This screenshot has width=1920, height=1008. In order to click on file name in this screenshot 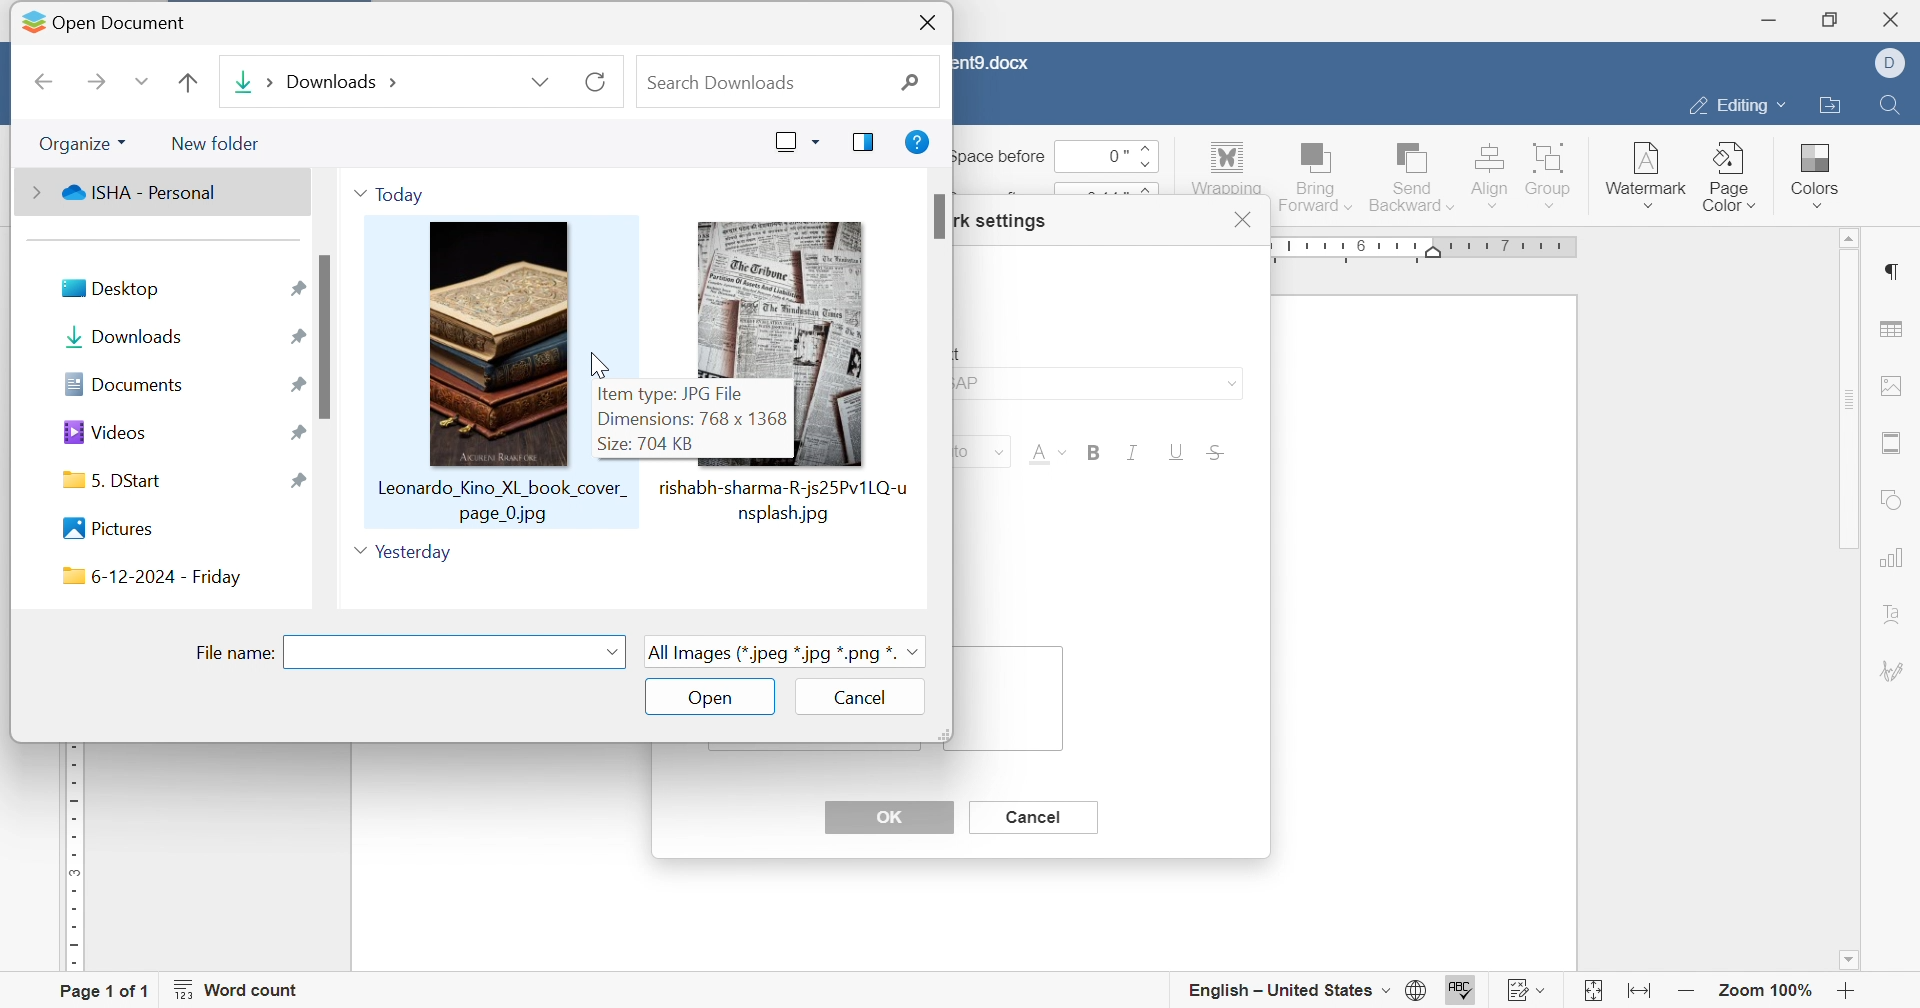, I will do `click(237, 652)`.